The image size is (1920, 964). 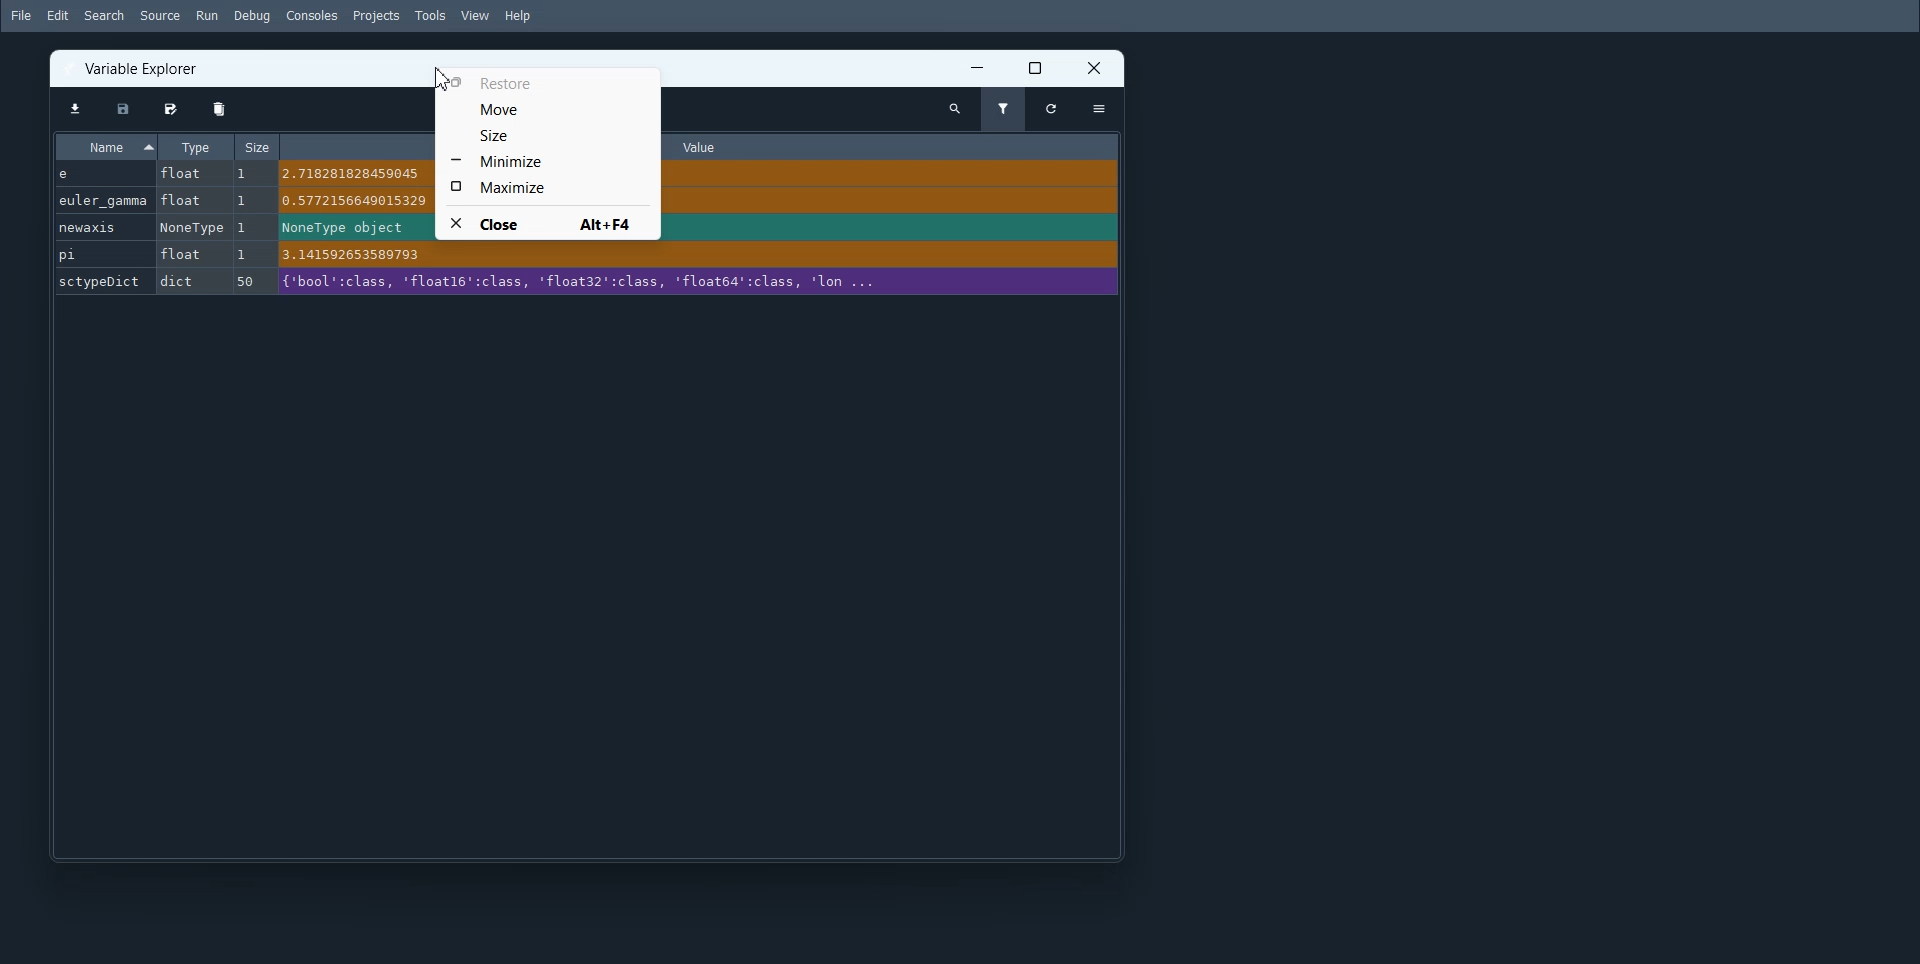 I want to click on Filter Variables, so click(x=1005, y=110).